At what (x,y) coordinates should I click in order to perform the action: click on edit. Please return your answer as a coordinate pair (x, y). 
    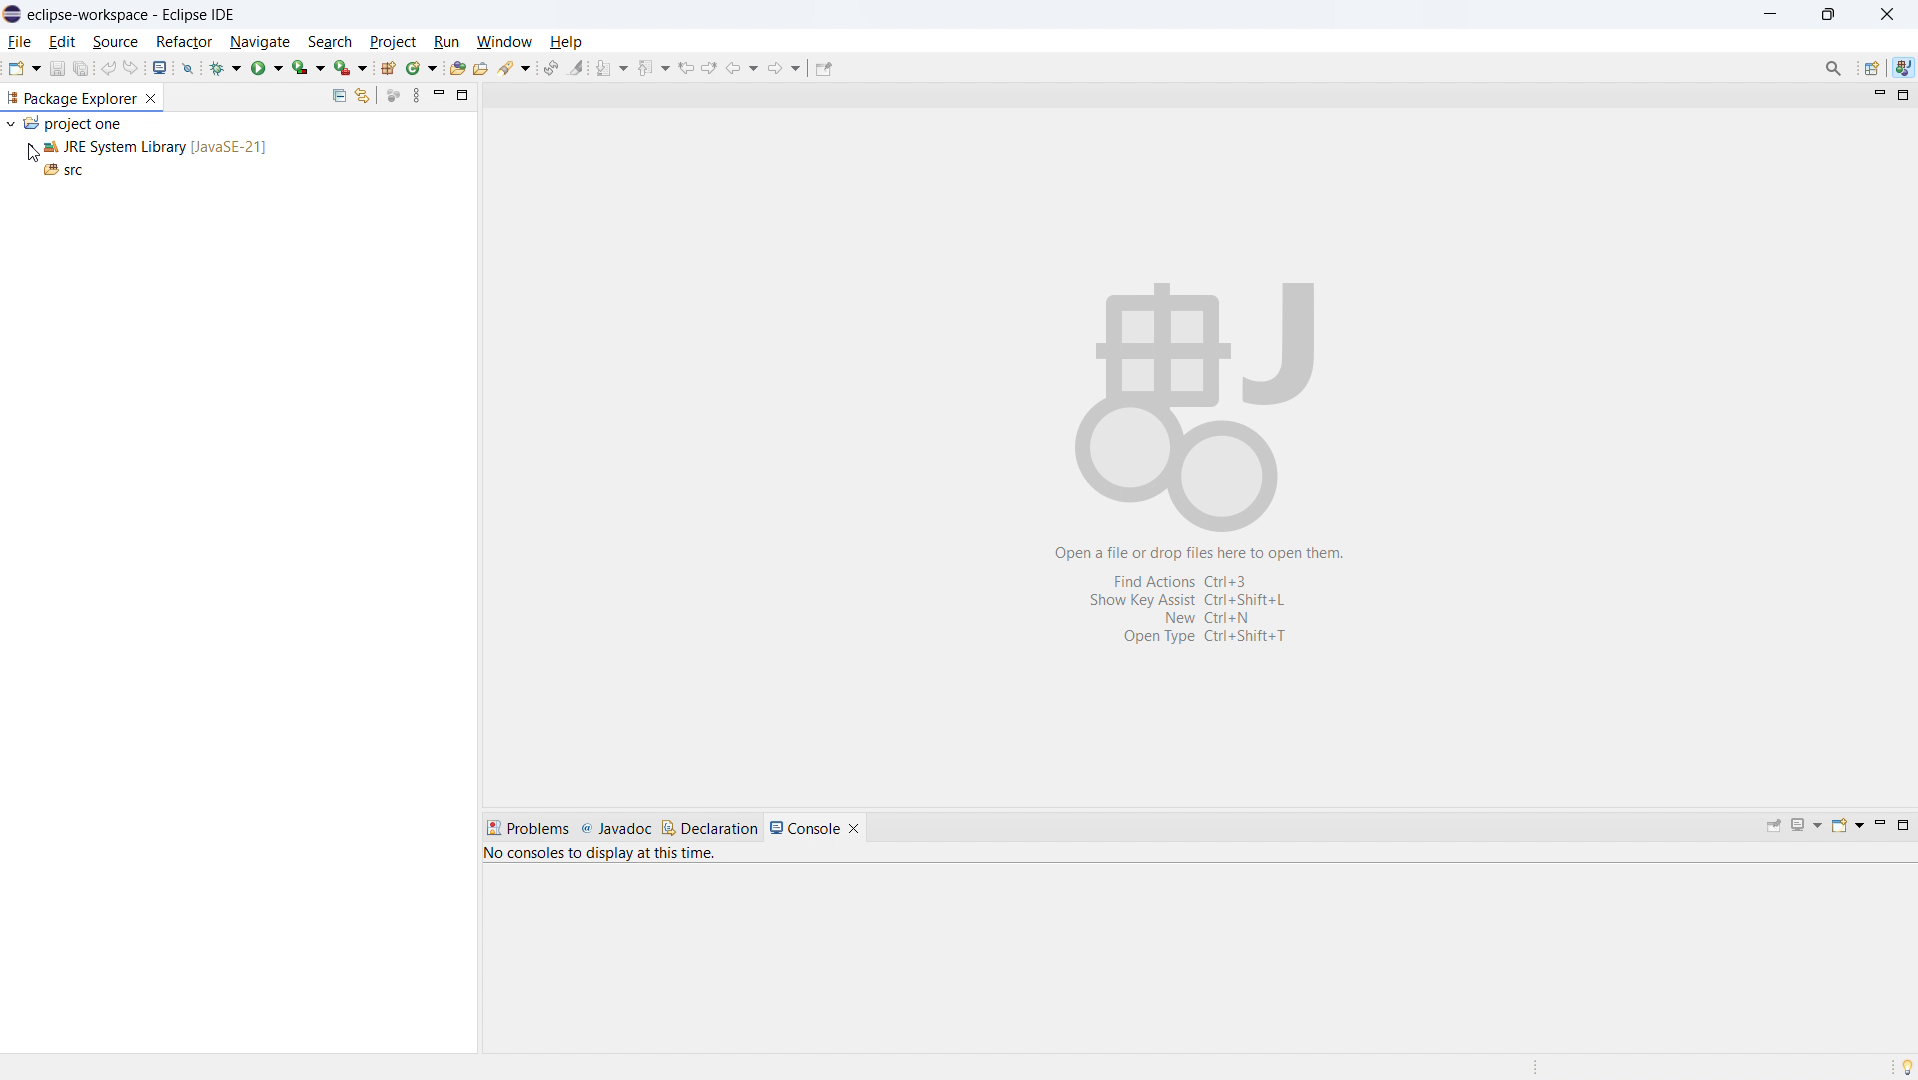
    Looking at the image, I should click on (63, 42).